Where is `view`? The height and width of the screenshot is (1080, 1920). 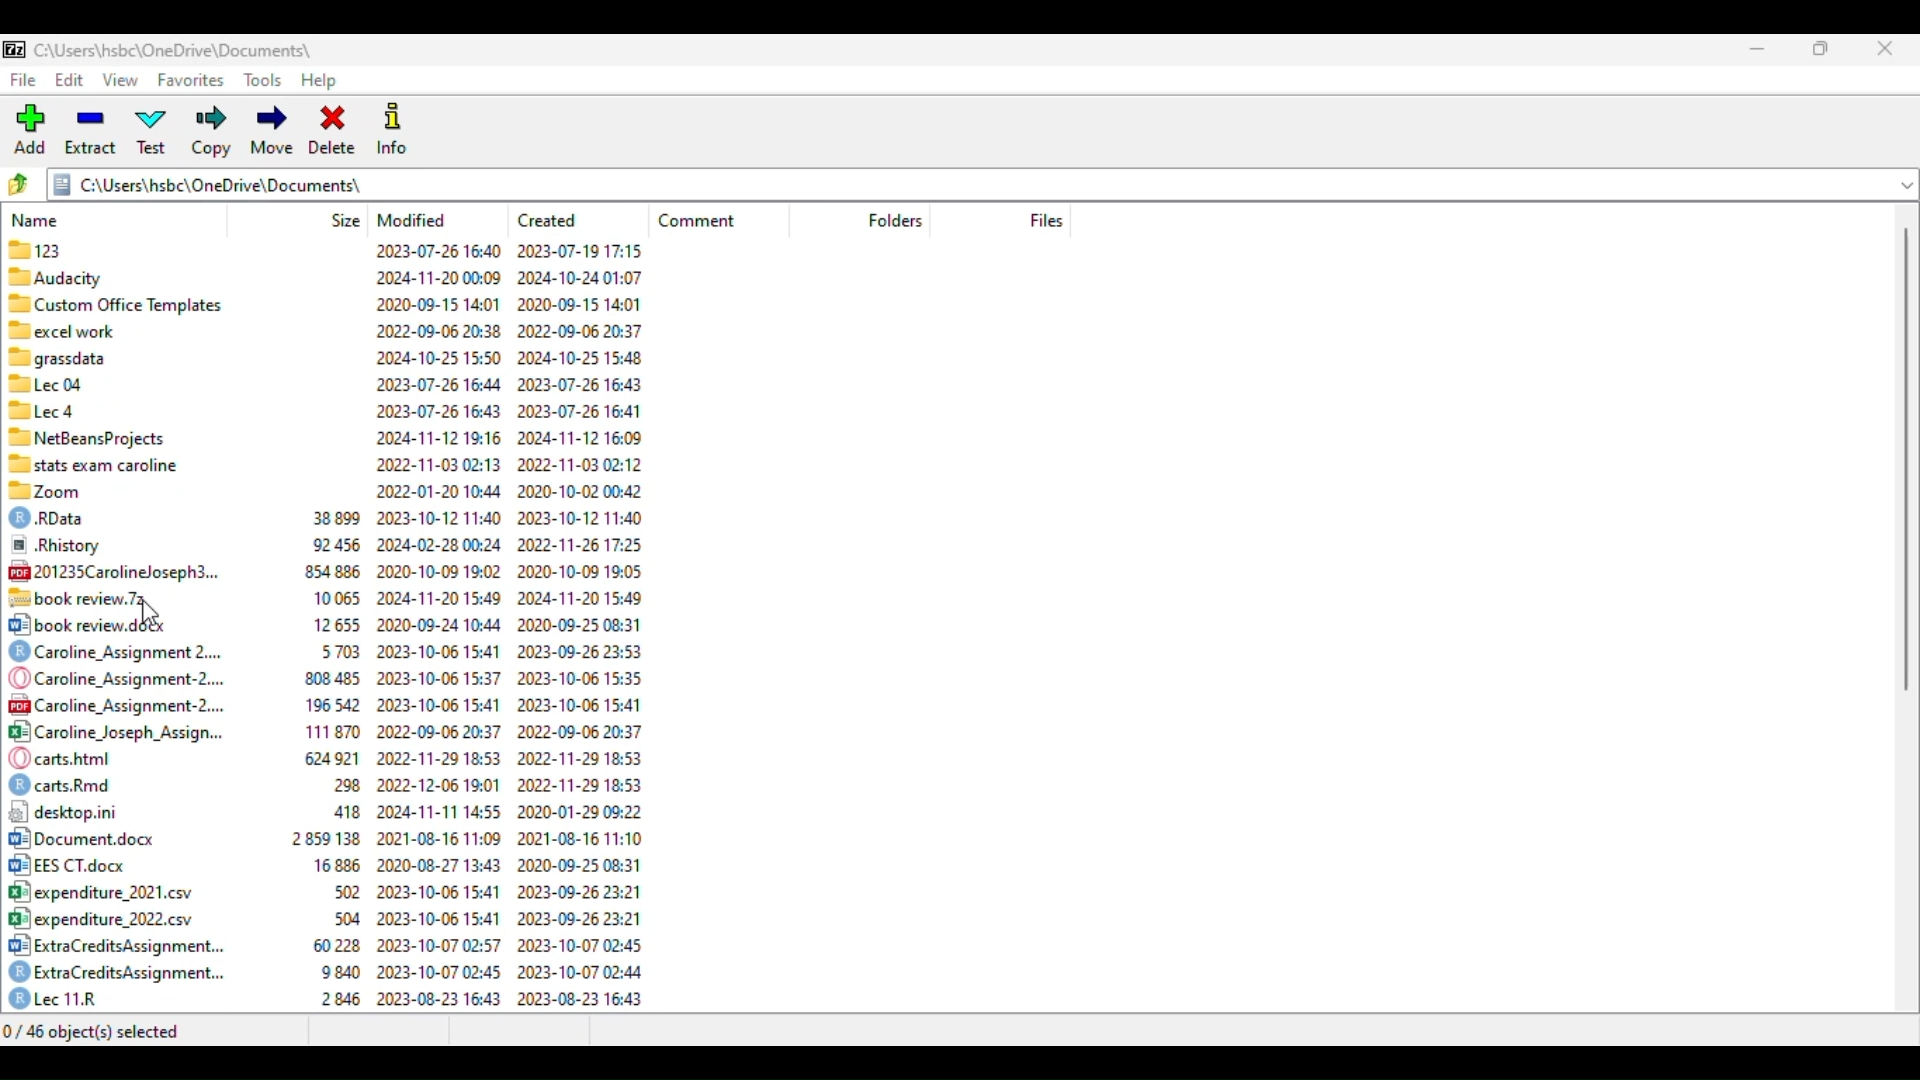 view is located at coordinates (122, 81).